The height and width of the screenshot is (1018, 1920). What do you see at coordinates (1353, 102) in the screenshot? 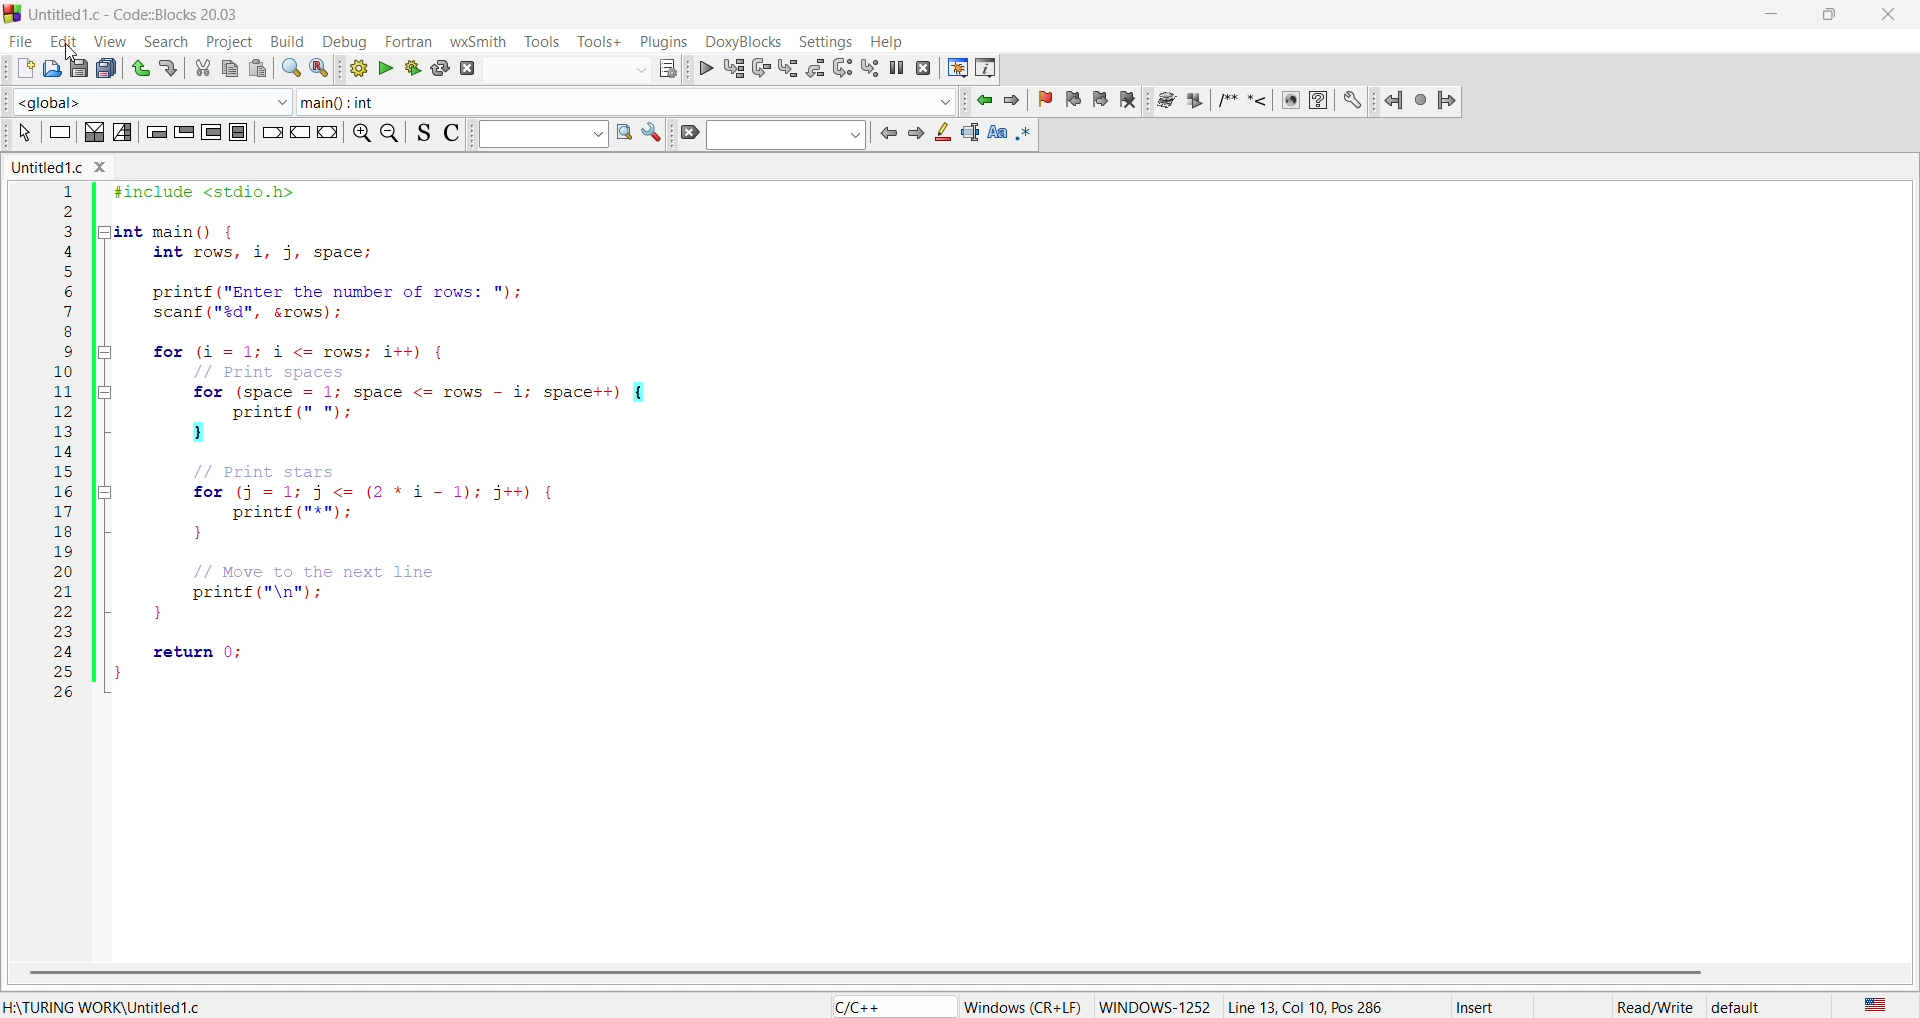
I see `settings` at bounding box center [1353, 102].